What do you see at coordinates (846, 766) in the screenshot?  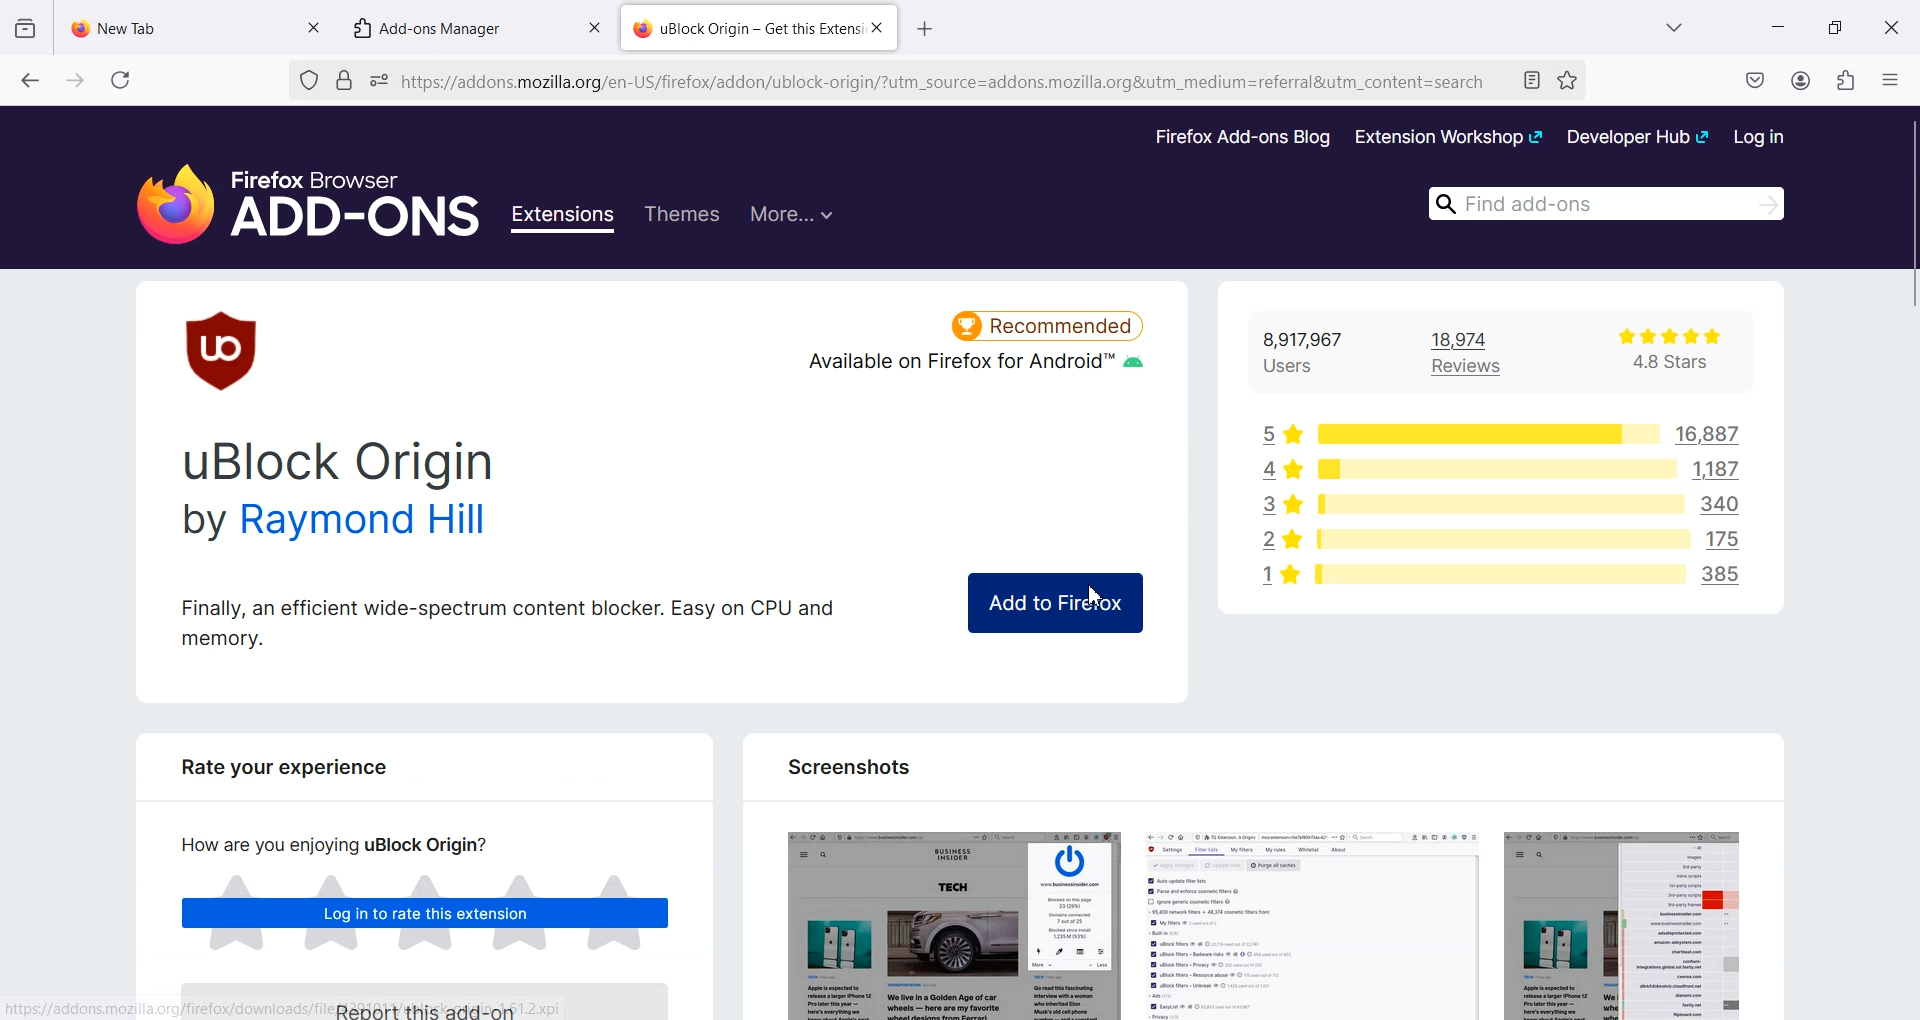 I see `Screenshots` at bounding box center [846, 766].